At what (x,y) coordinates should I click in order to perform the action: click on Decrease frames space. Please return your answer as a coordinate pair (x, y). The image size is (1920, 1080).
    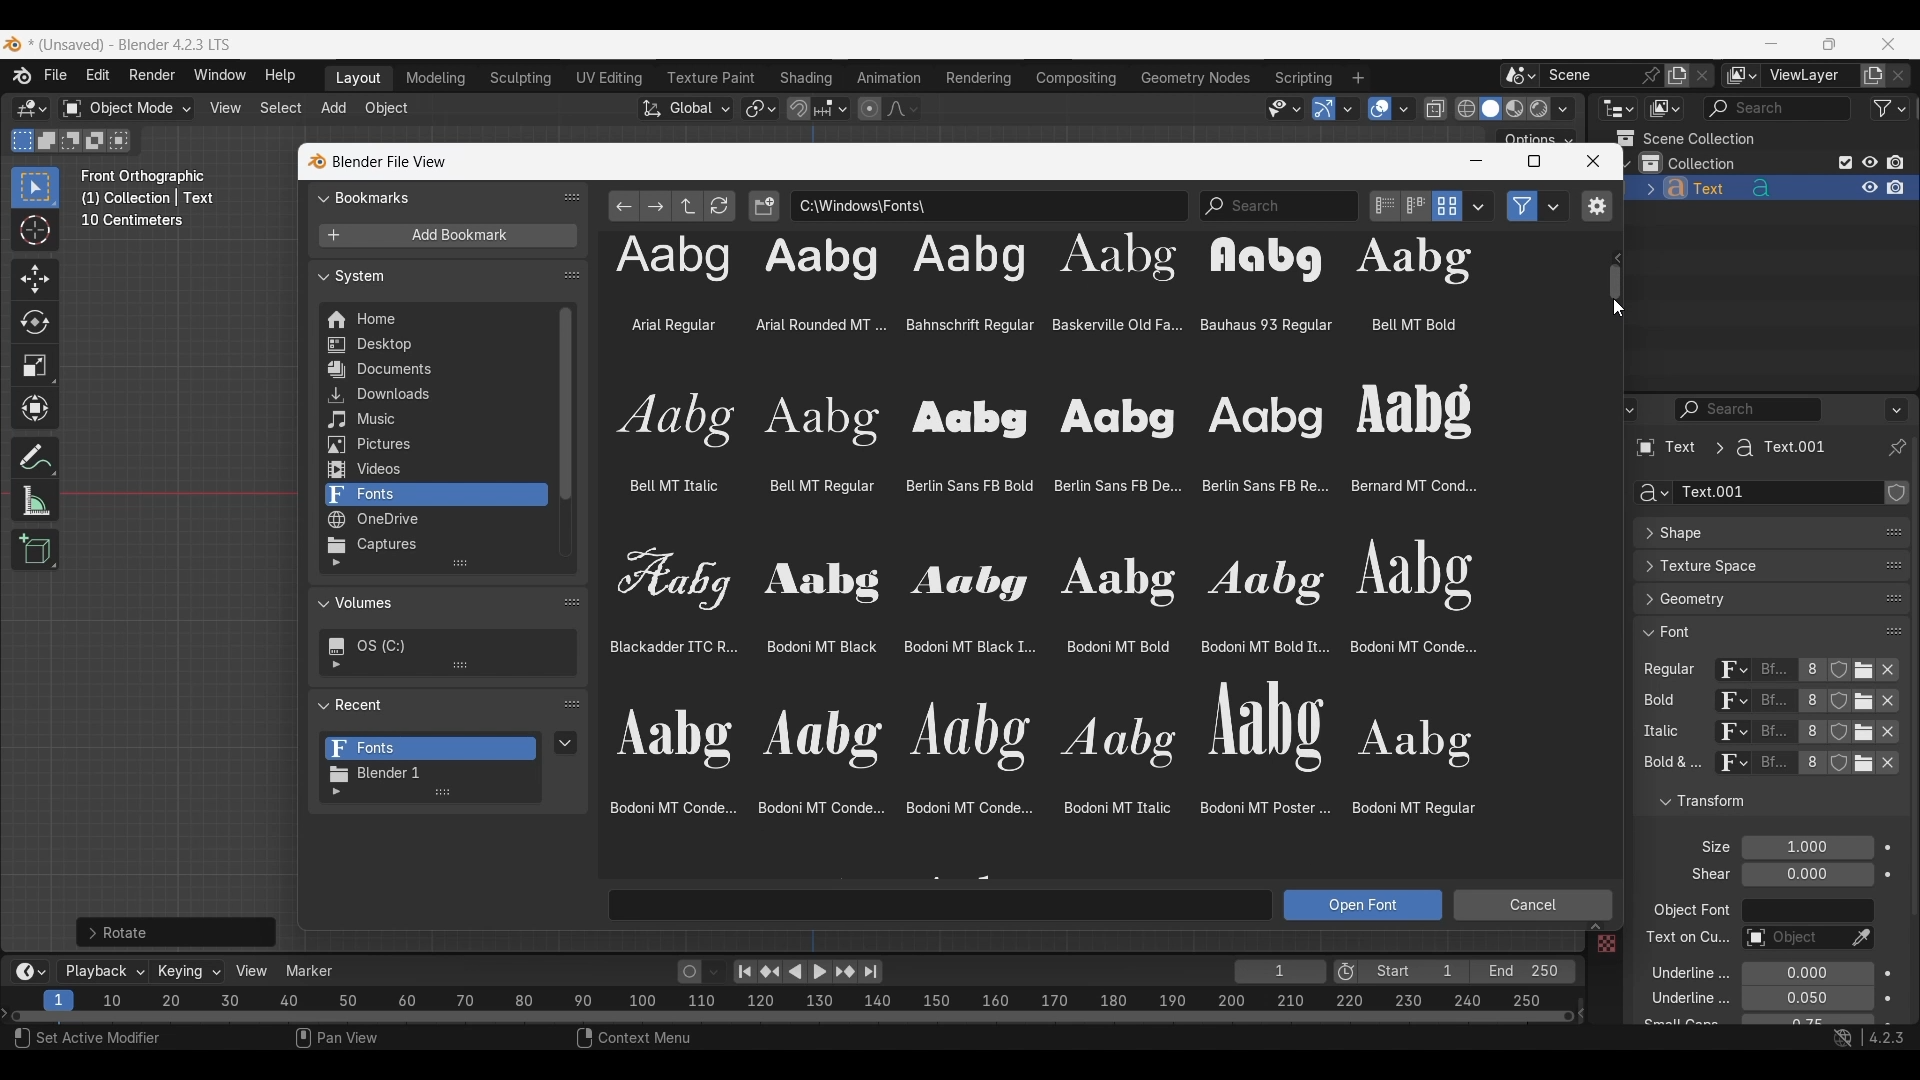
    Looking at the image, I should click on (1582, 1012).